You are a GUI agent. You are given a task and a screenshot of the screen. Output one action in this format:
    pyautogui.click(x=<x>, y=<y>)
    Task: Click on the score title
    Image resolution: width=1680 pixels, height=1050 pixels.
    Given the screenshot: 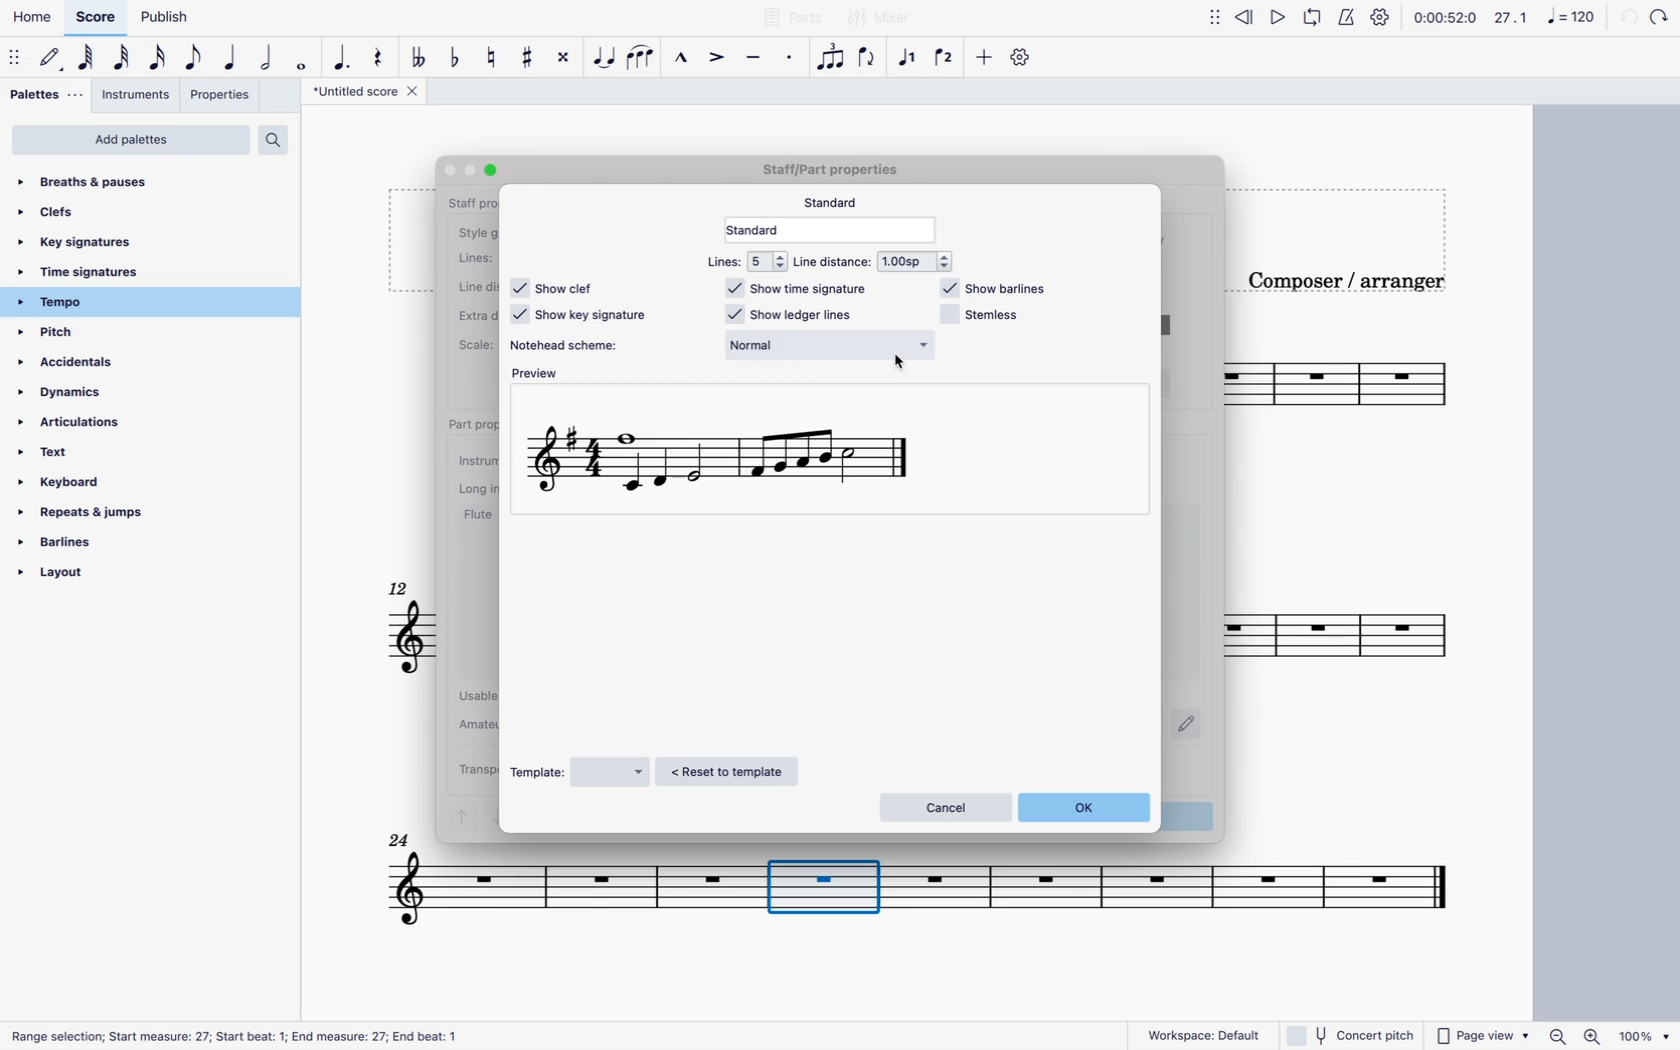 What is the action you would take?
    pyautogui.click(x=833, y=170)
    